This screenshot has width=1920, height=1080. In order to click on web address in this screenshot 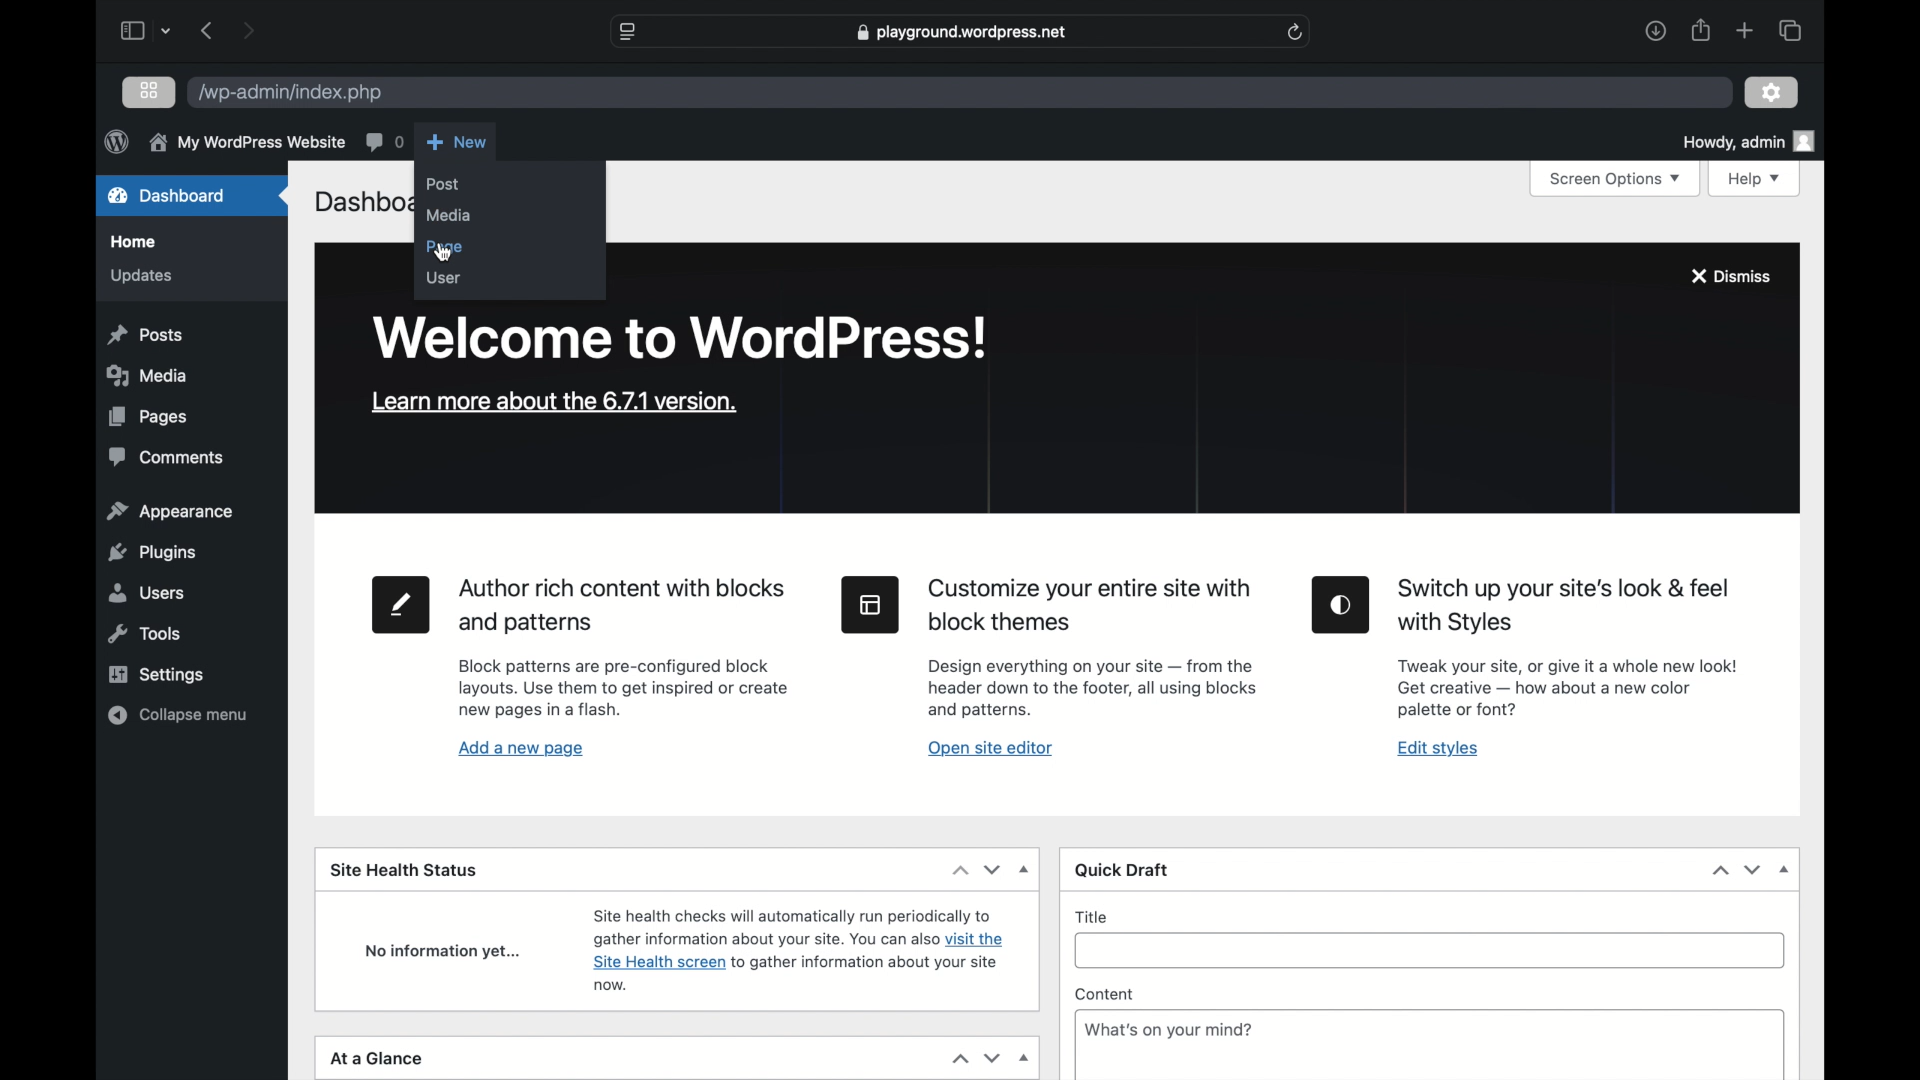, I will do `click(961, 33)`.